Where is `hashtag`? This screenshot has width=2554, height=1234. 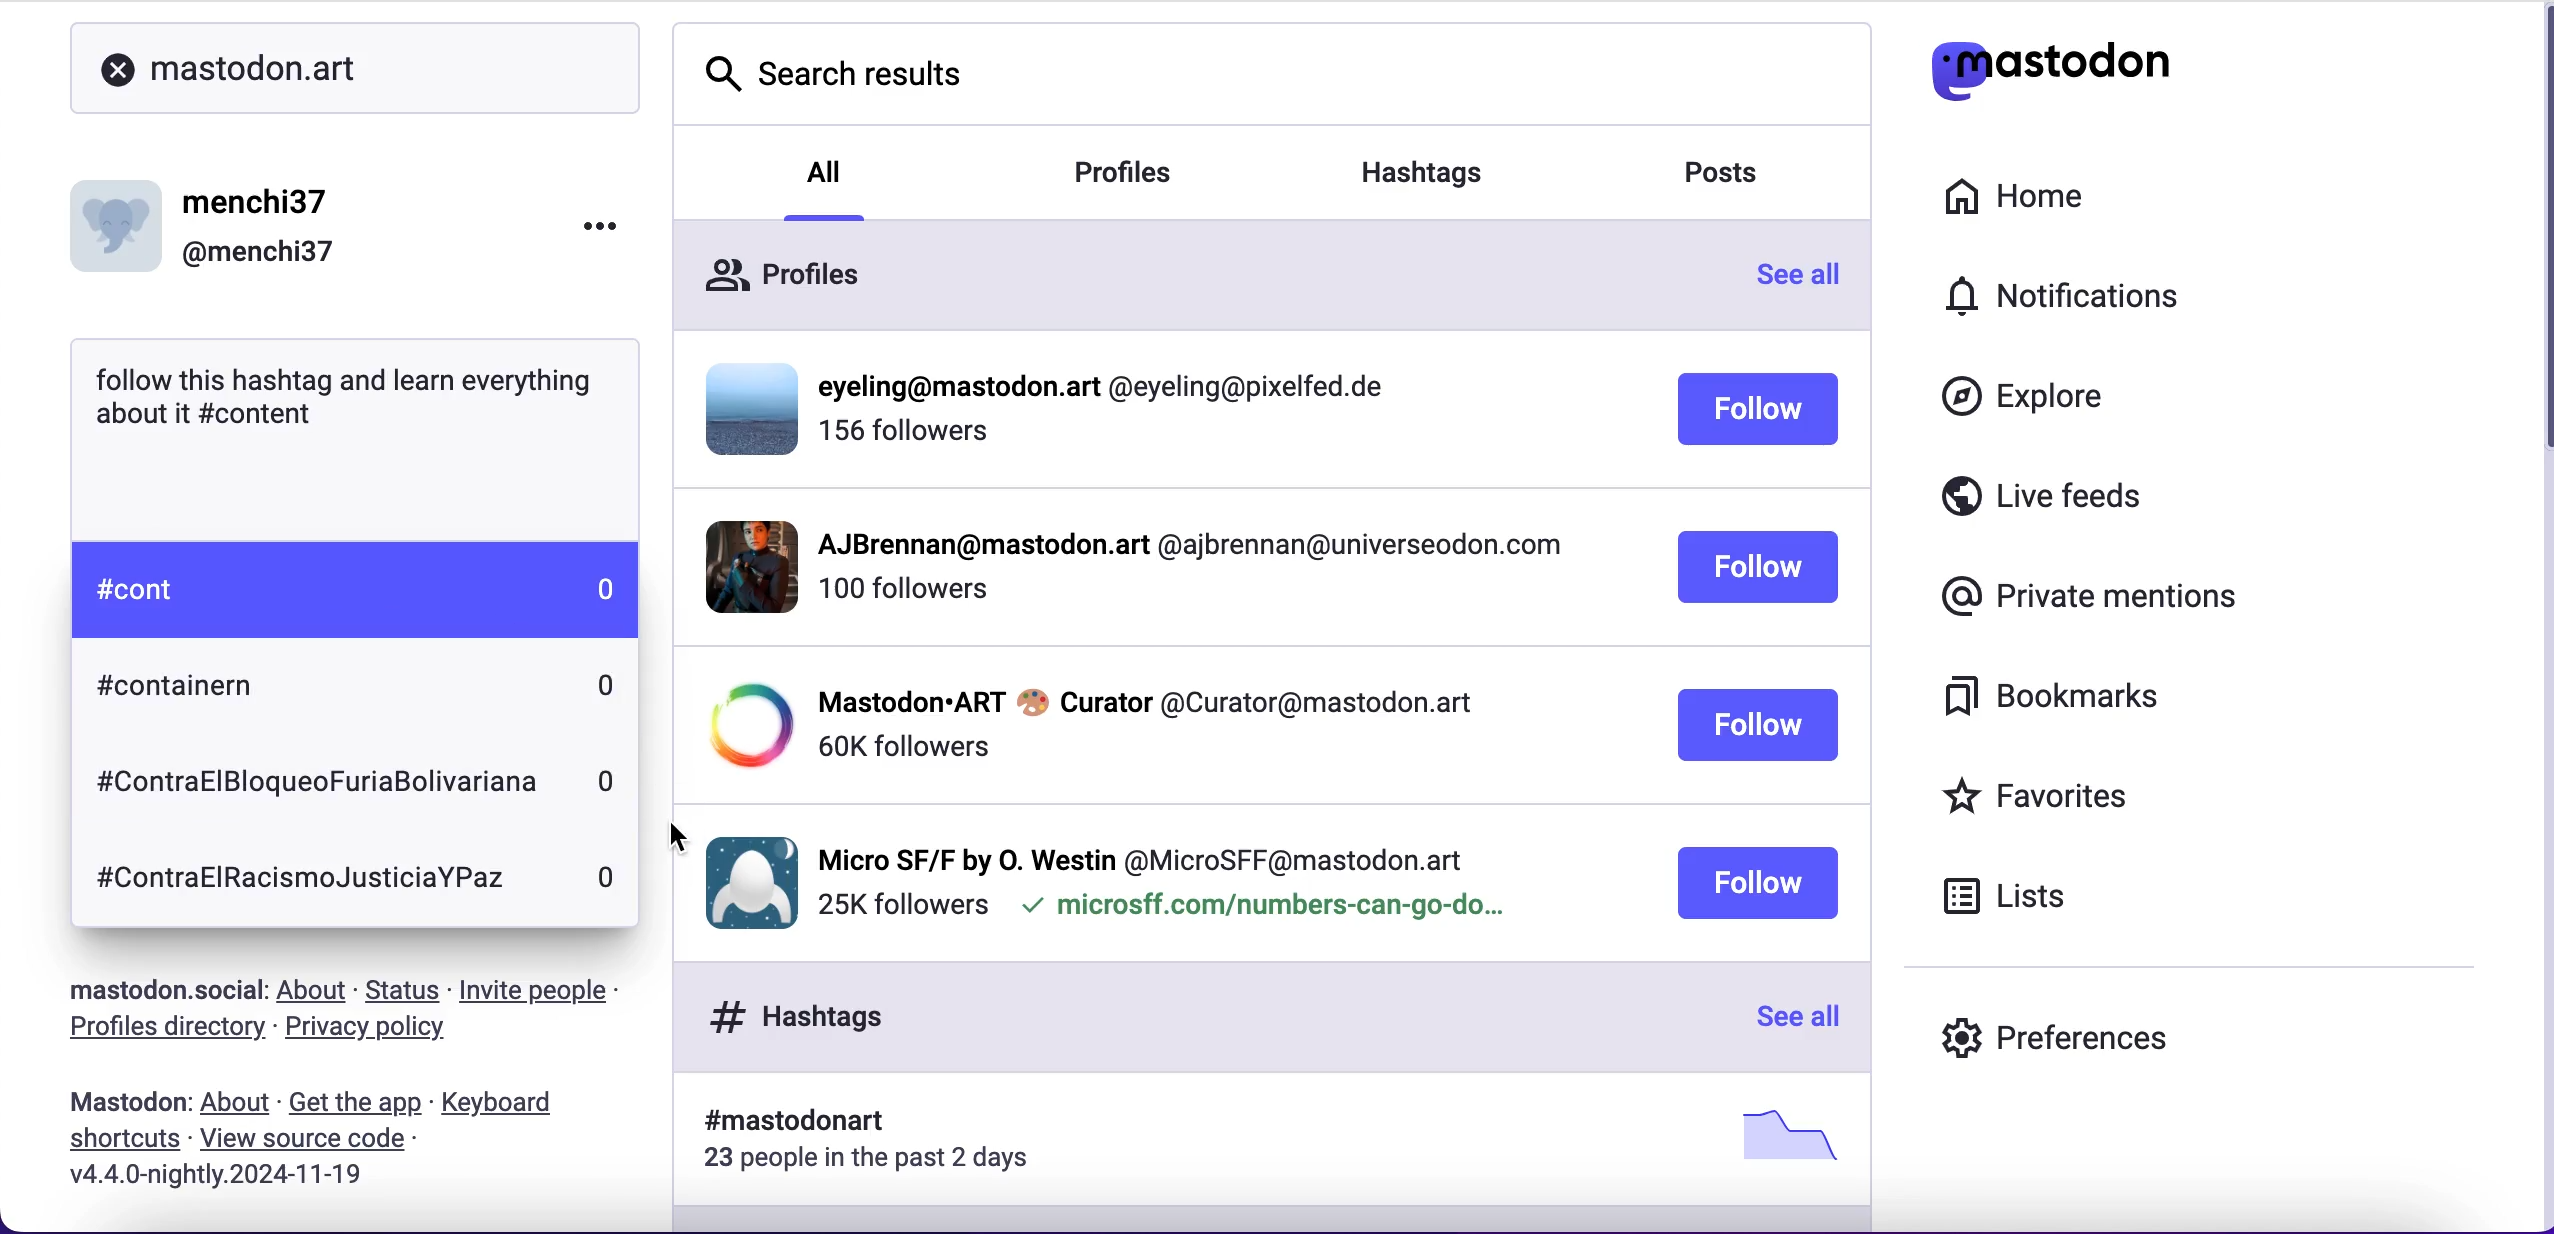 hashtag is located at coordinates (782, 1122).